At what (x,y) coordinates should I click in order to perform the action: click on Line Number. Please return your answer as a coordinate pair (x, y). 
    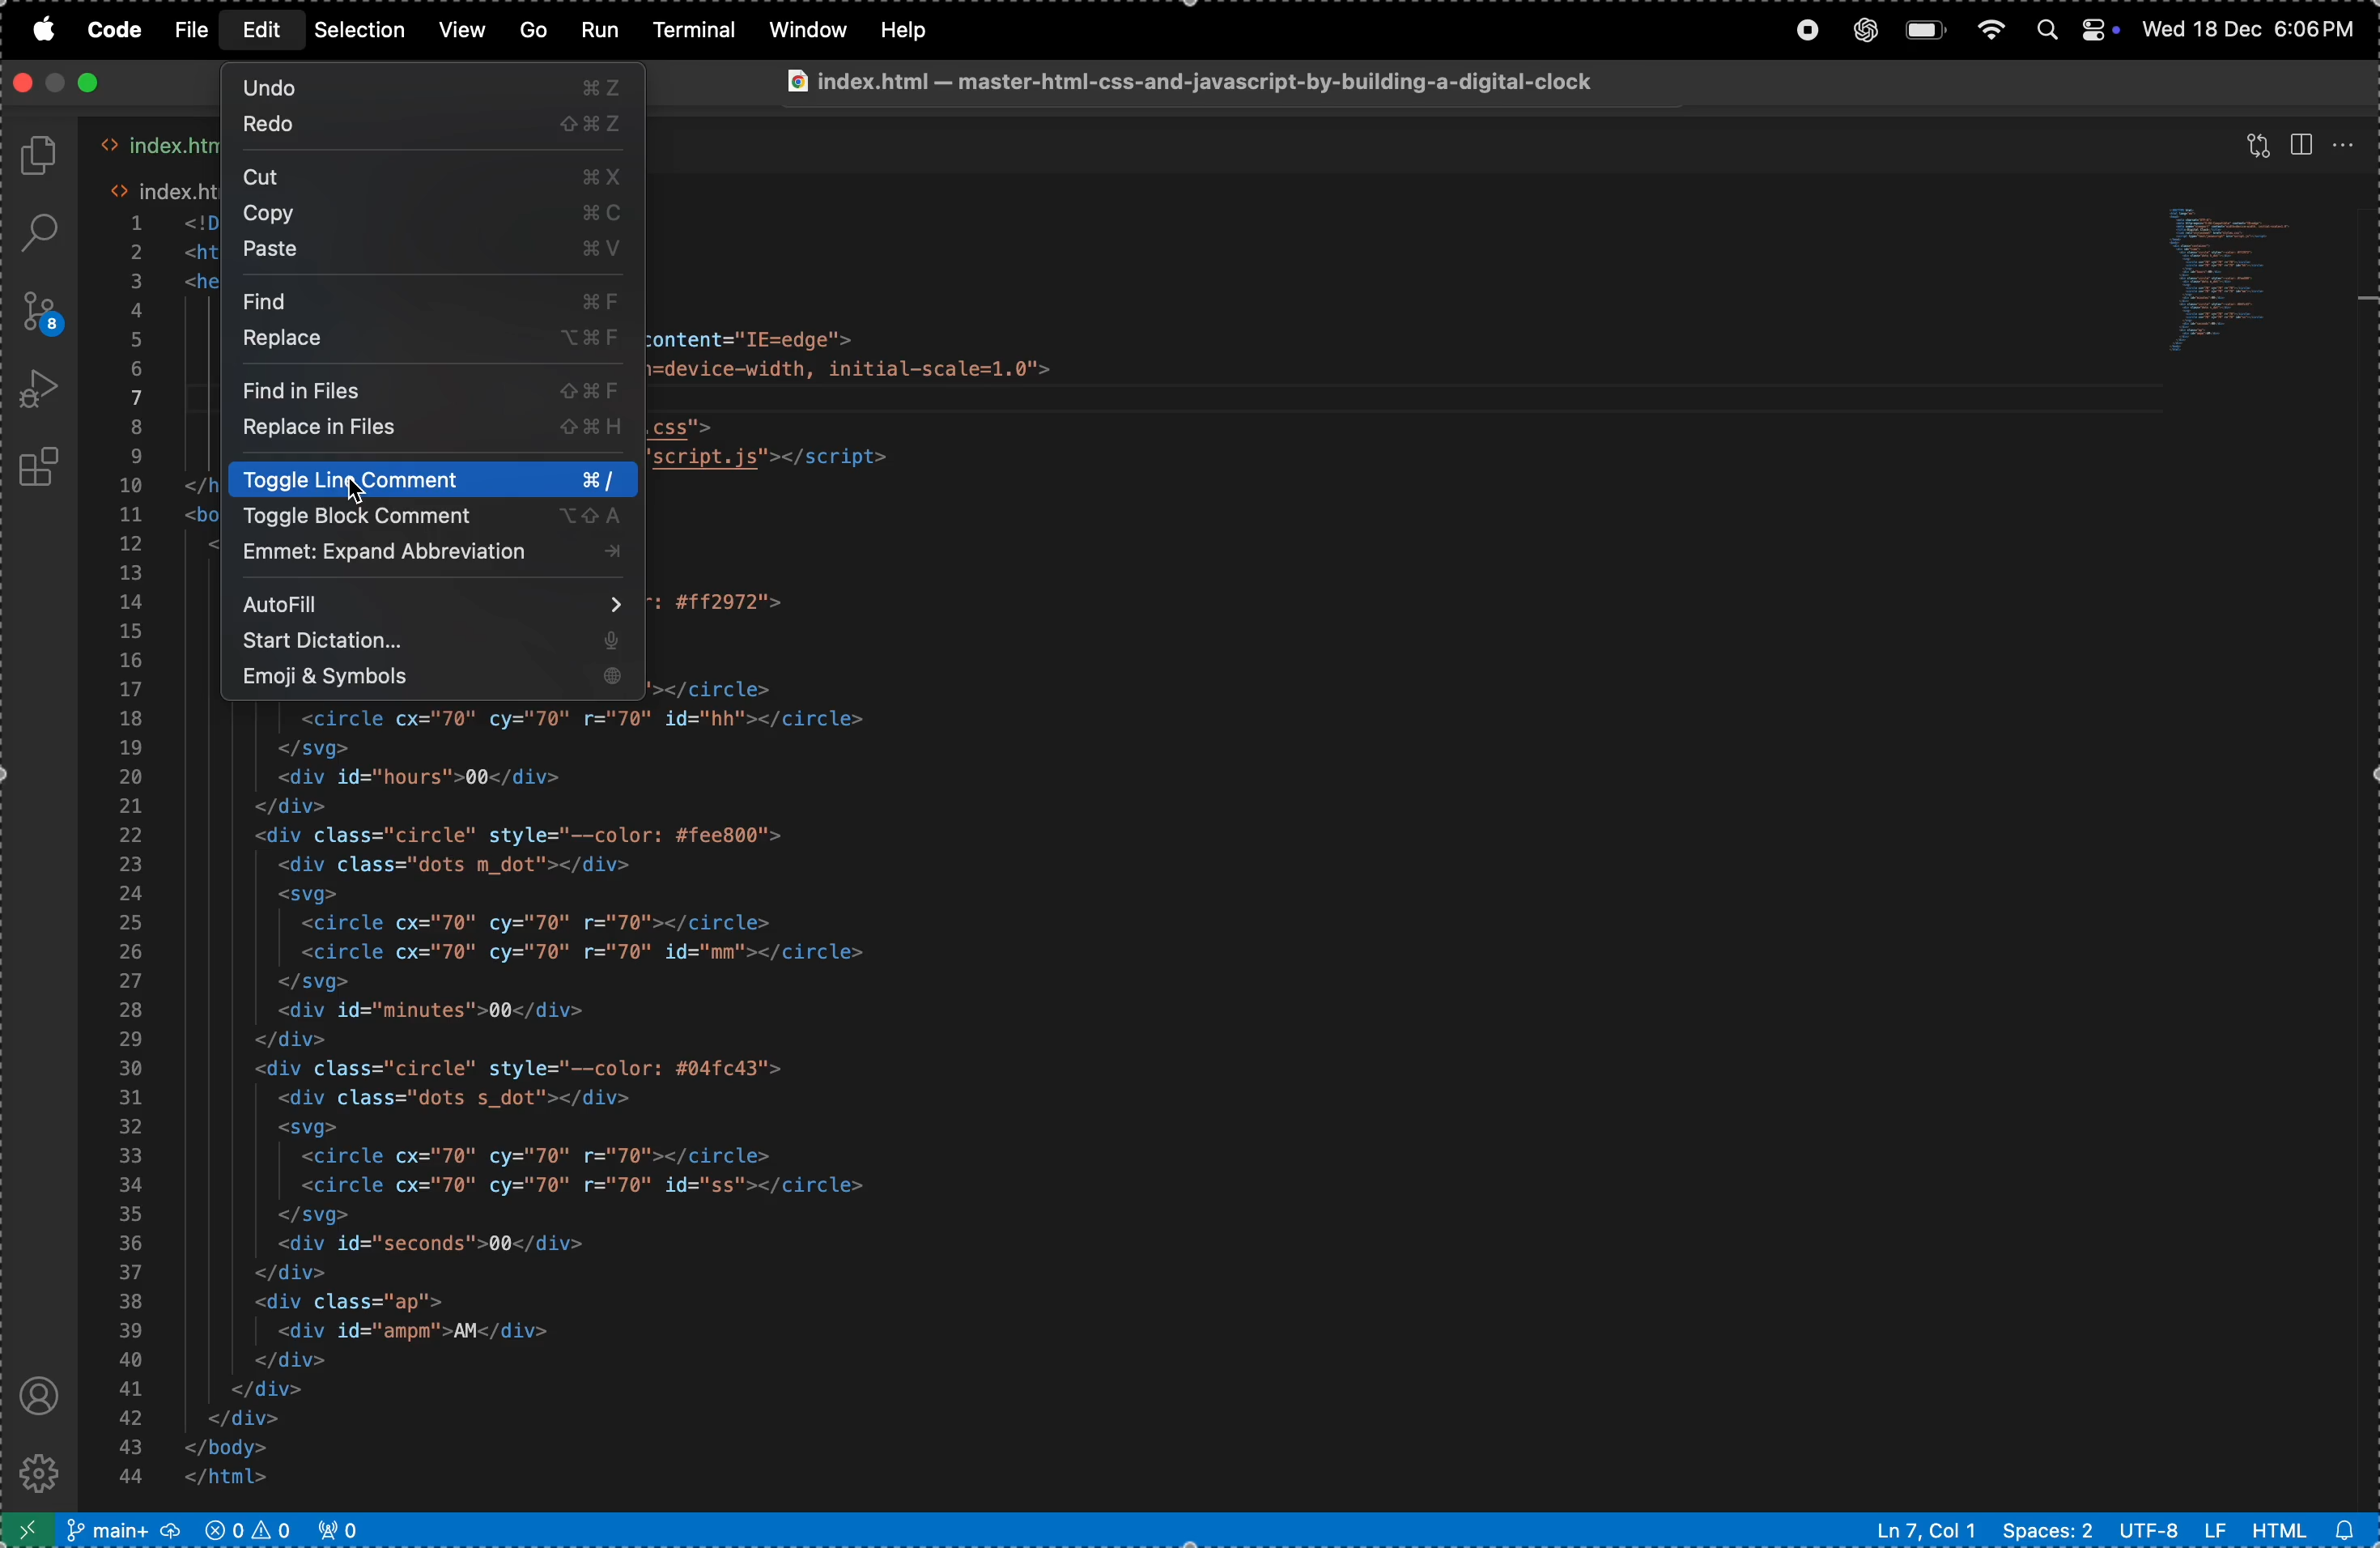
    Looking at the image, I should click on (131, 856).